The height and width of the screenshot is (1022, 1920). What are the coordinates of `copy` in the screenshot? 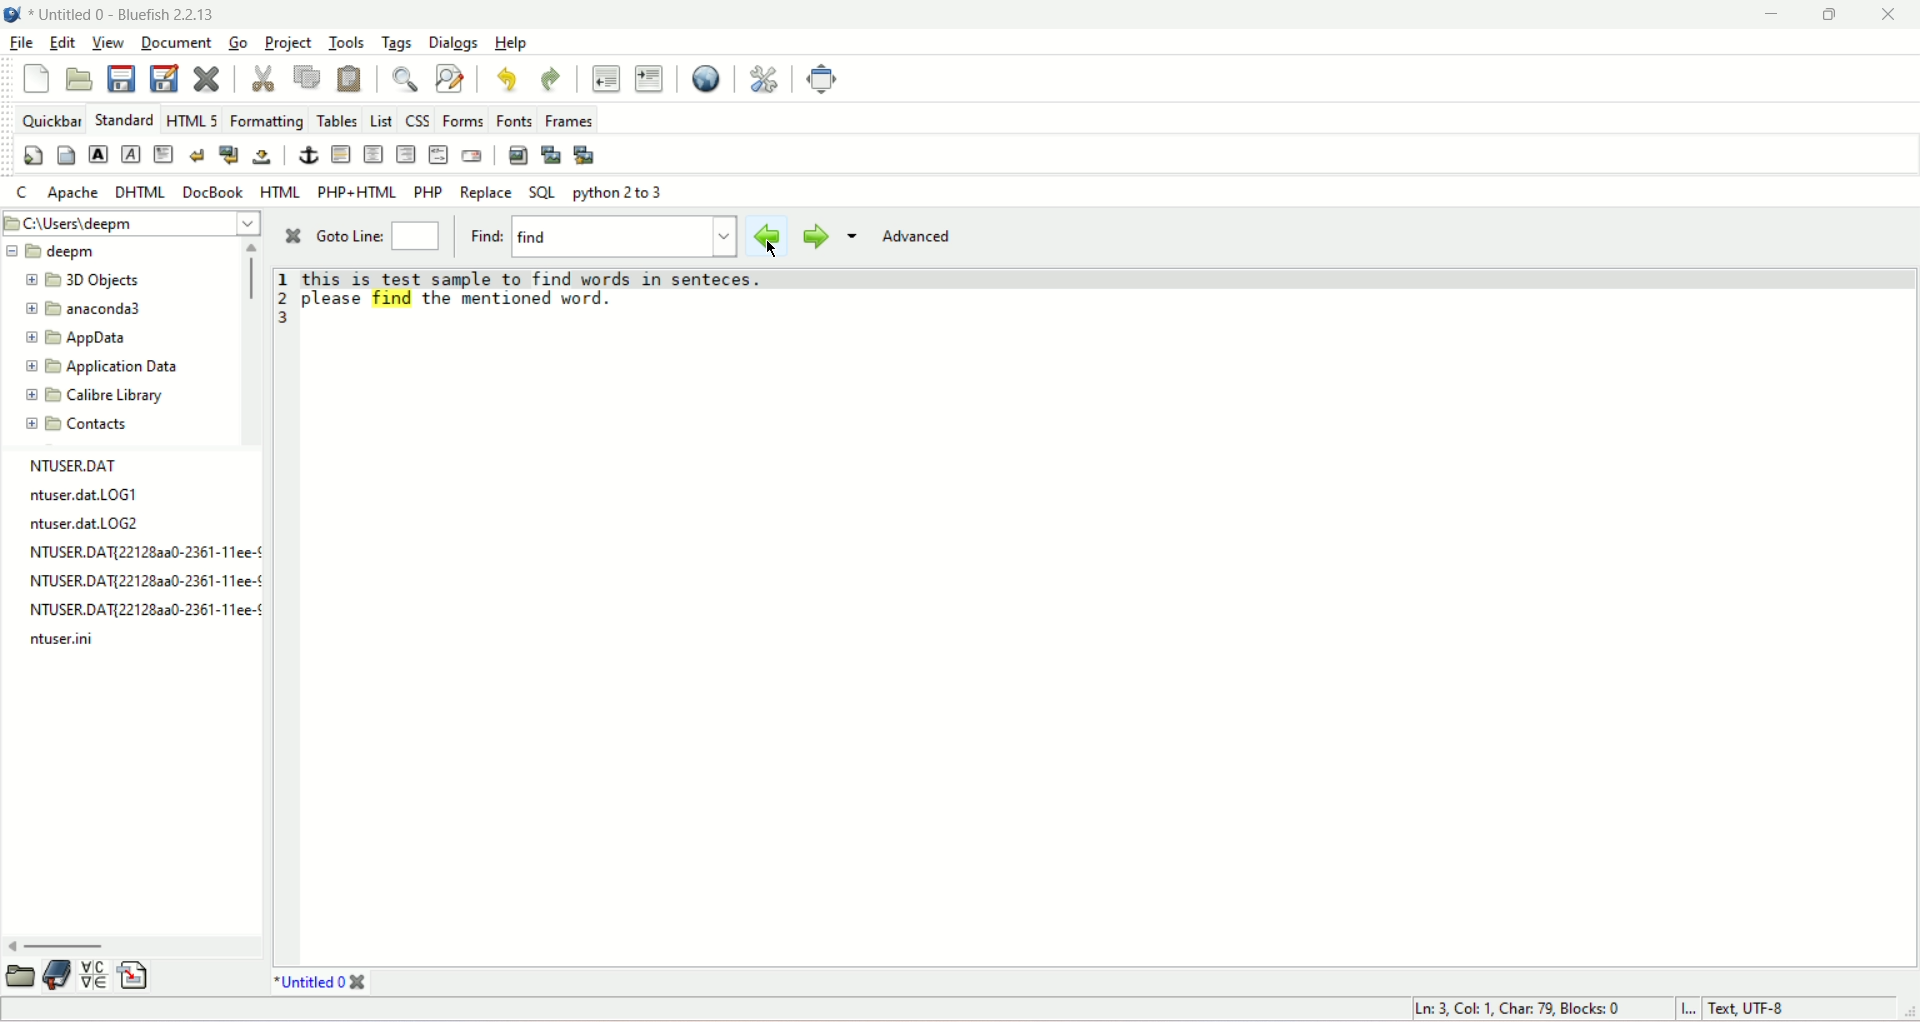 It's located at (307, 77).